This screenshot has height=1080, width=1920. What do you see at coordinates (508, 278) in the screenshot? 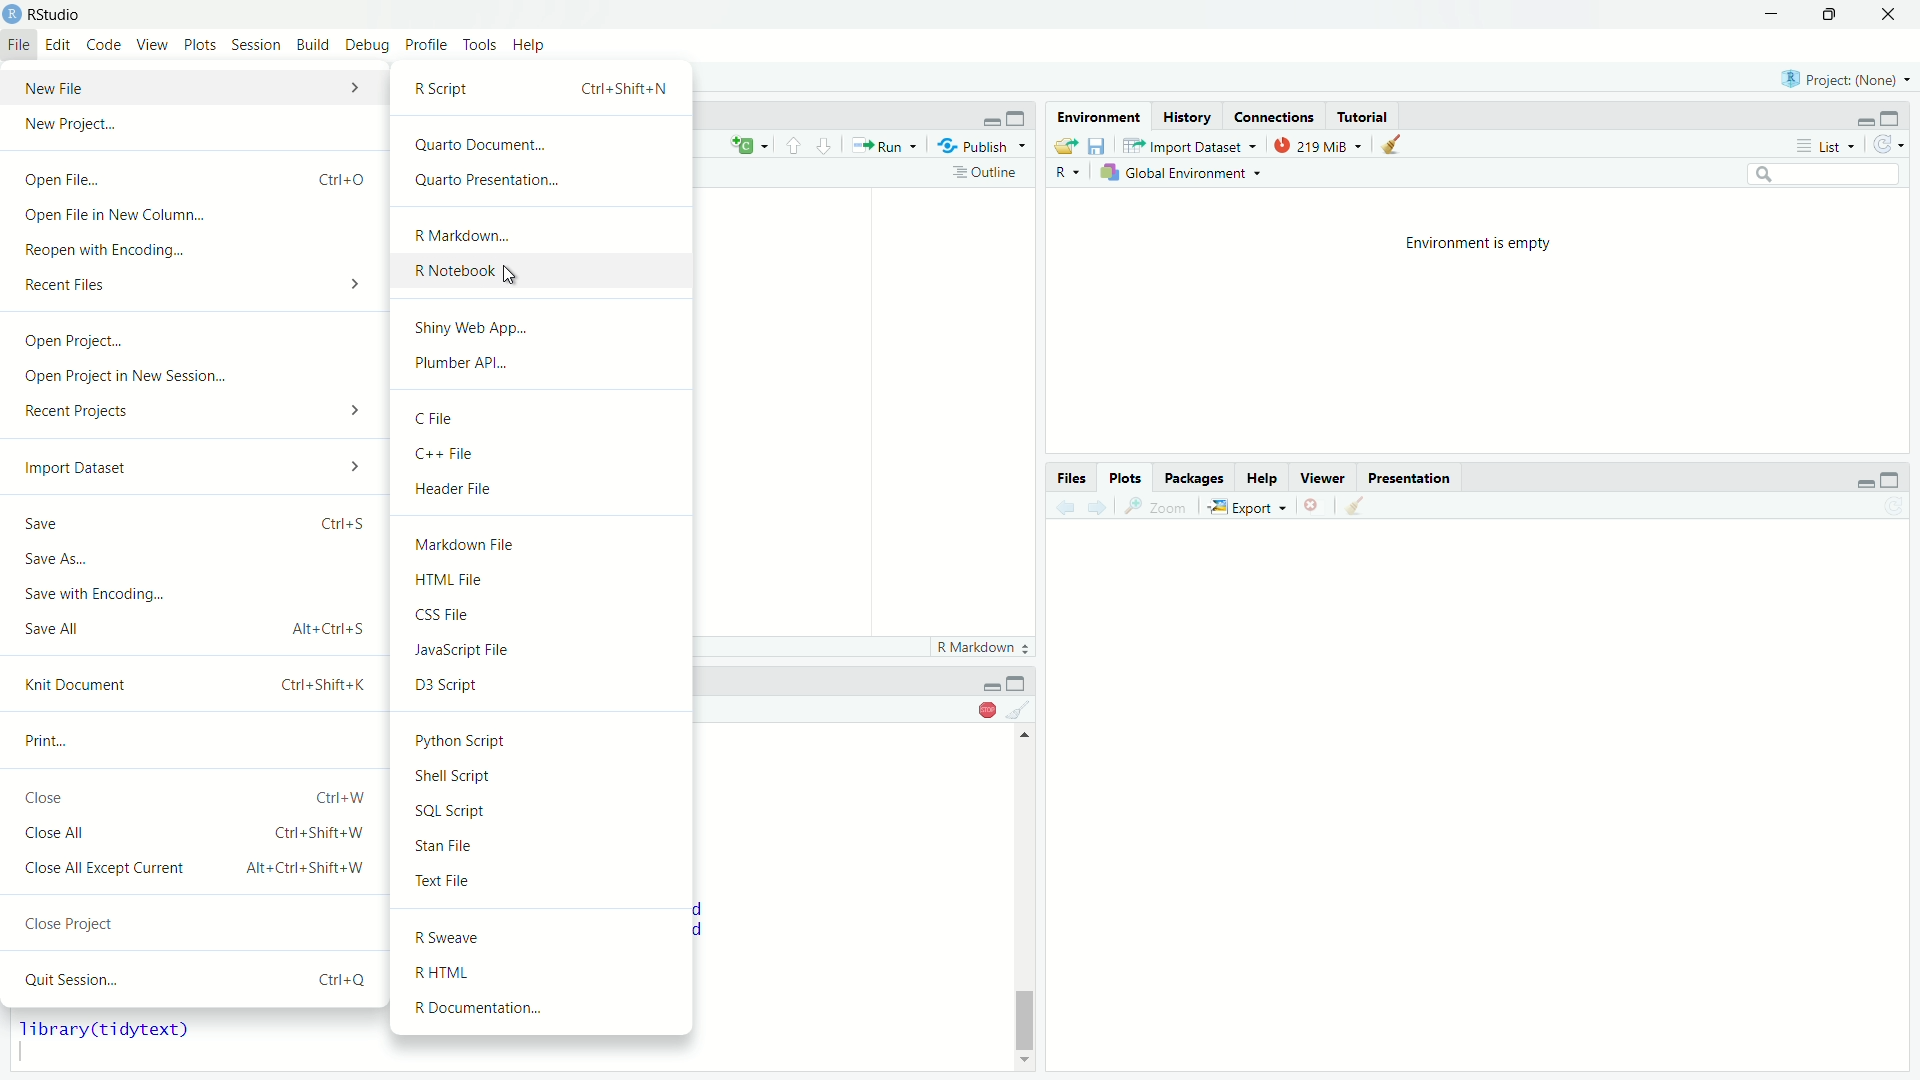
I see `Cursor` at bounding box center [508, 278].